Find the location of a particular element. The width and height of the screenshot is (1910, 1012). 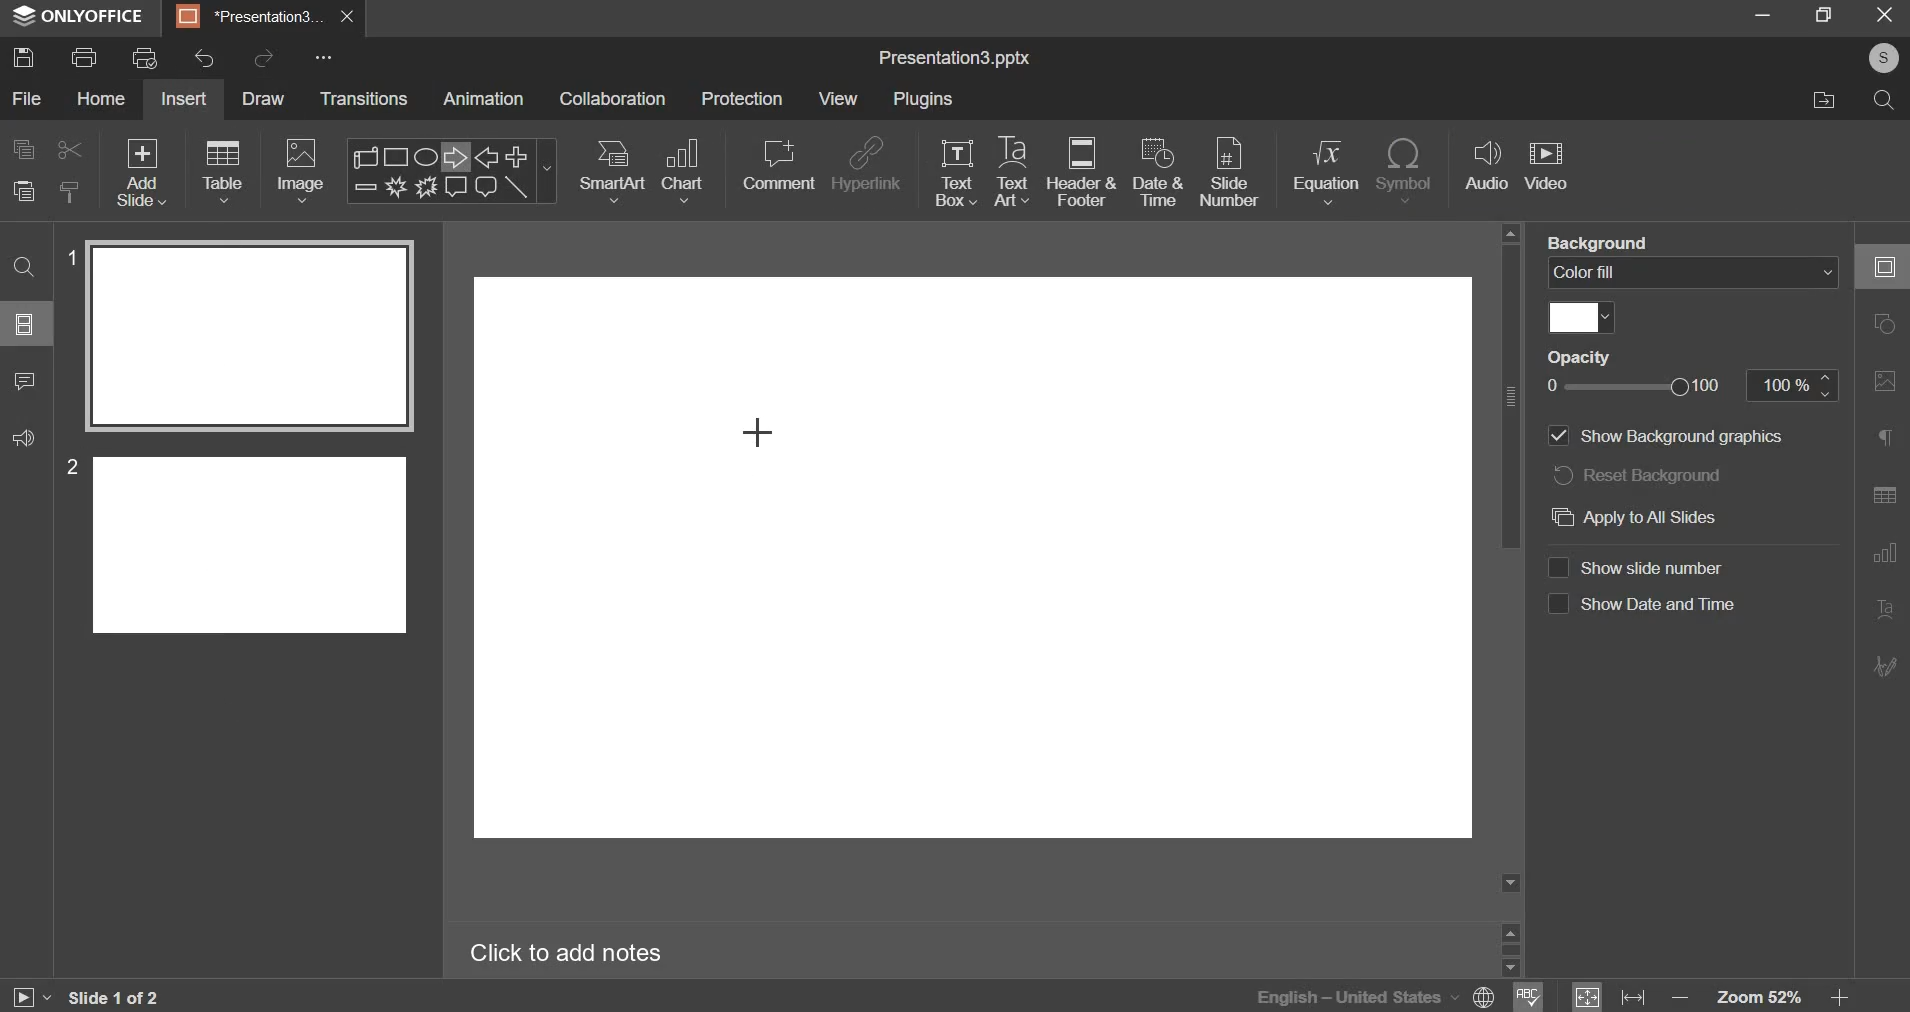

Shape settings is located at coordinates (1884, 323).